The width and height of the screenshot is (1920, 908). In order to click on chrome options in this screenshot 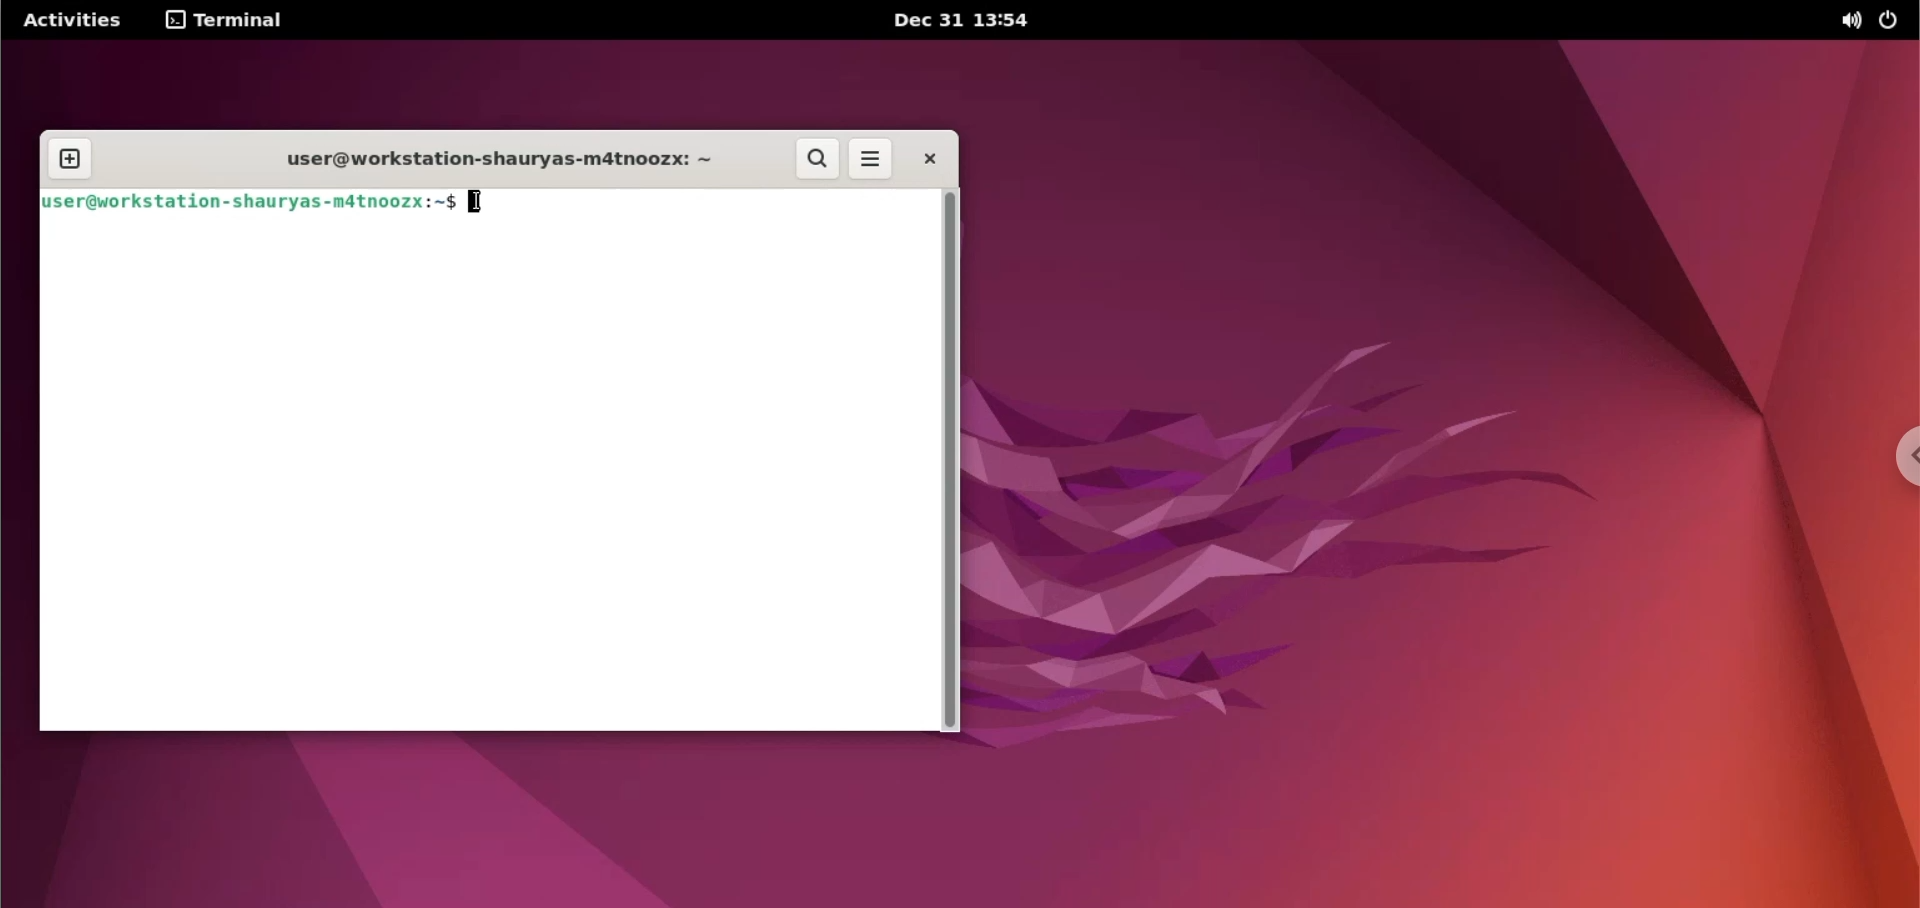, I will do `click(1901, 458)`.